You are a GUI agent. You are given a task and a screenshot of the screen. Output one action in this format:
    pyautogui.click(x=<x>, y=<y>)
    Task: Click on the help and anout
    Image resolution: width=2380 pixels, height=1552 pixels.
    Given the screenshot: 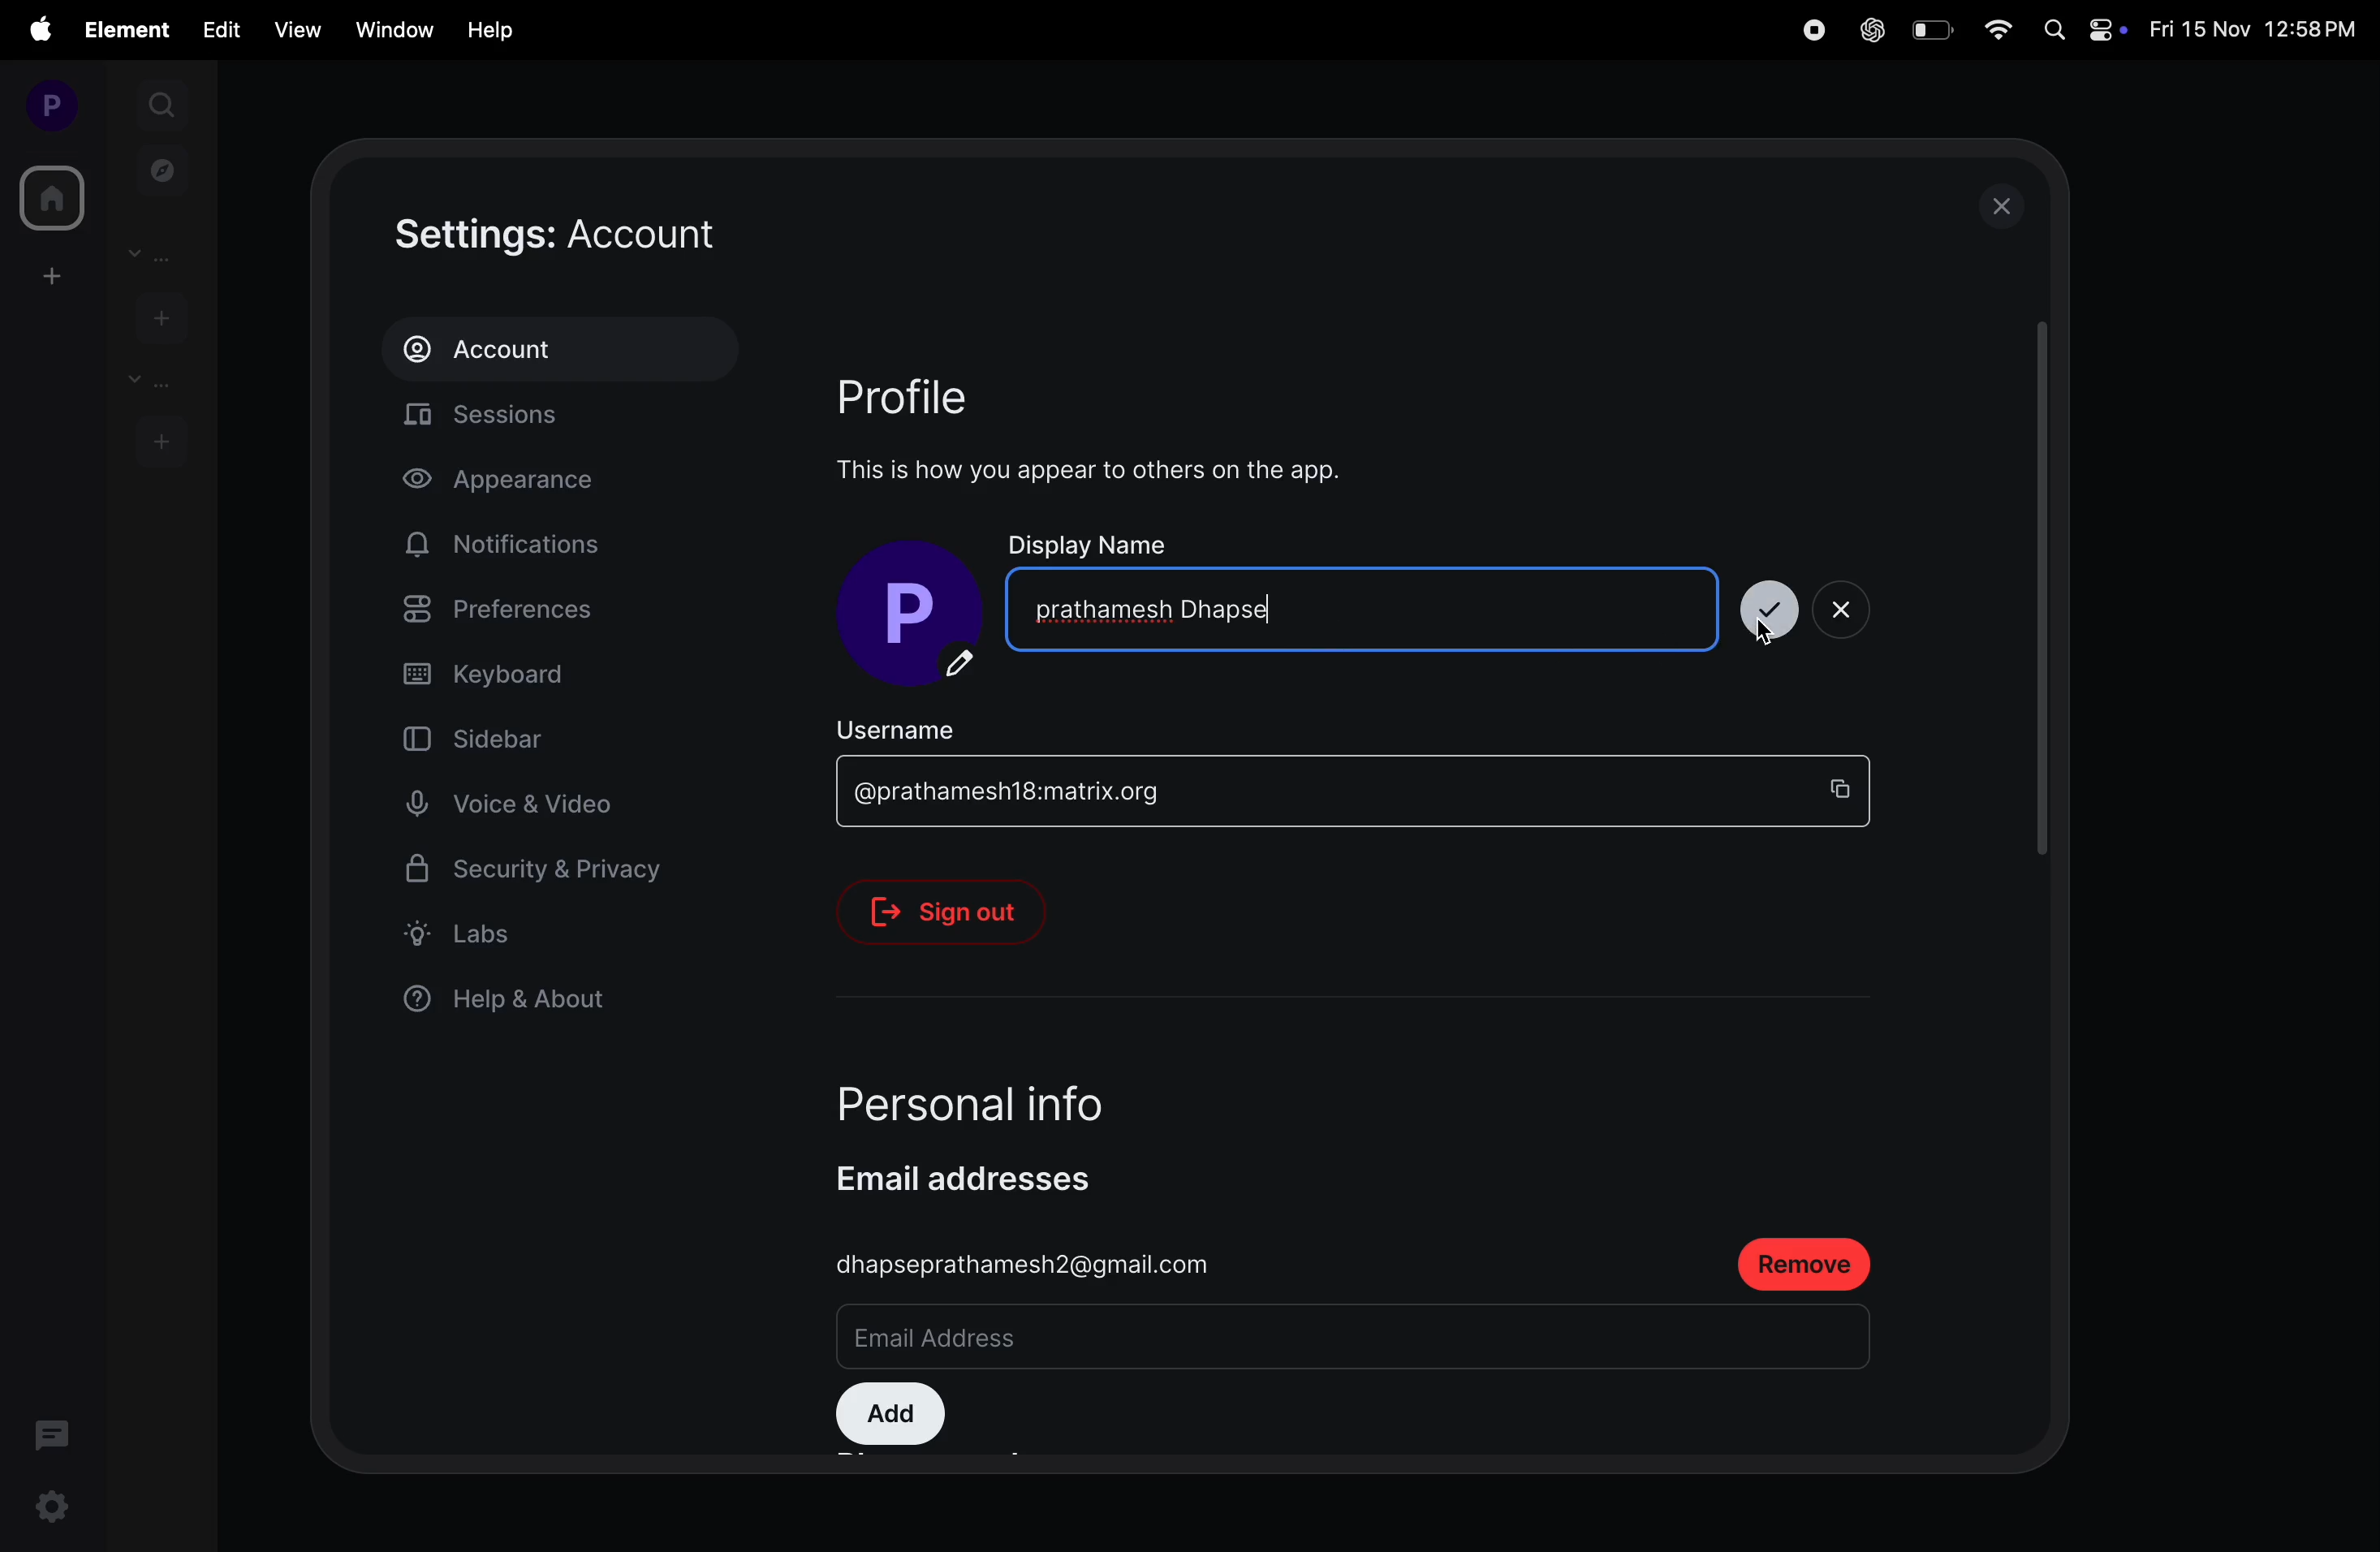 What is the action you would take?
    pyautogui.click(x=517, y=1003)
    